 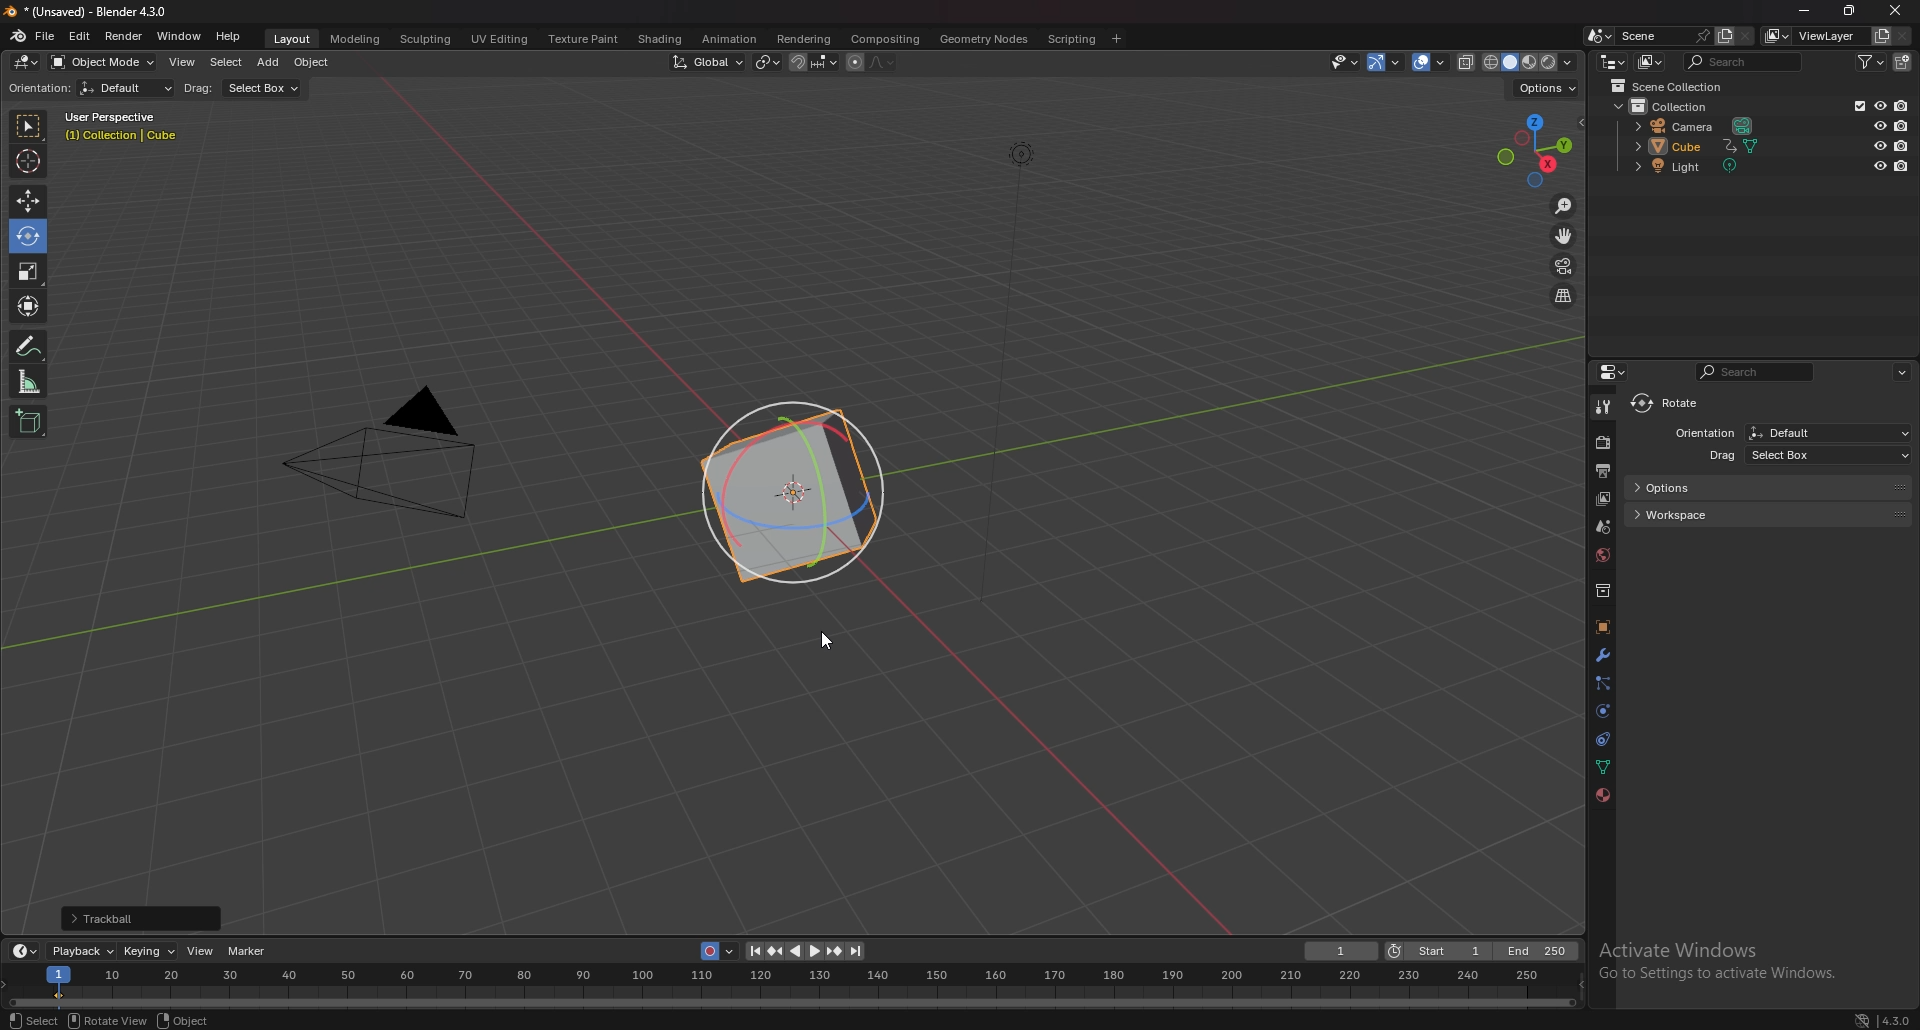 I want to click on proportional editing falloff, so click(x=881, y=62).